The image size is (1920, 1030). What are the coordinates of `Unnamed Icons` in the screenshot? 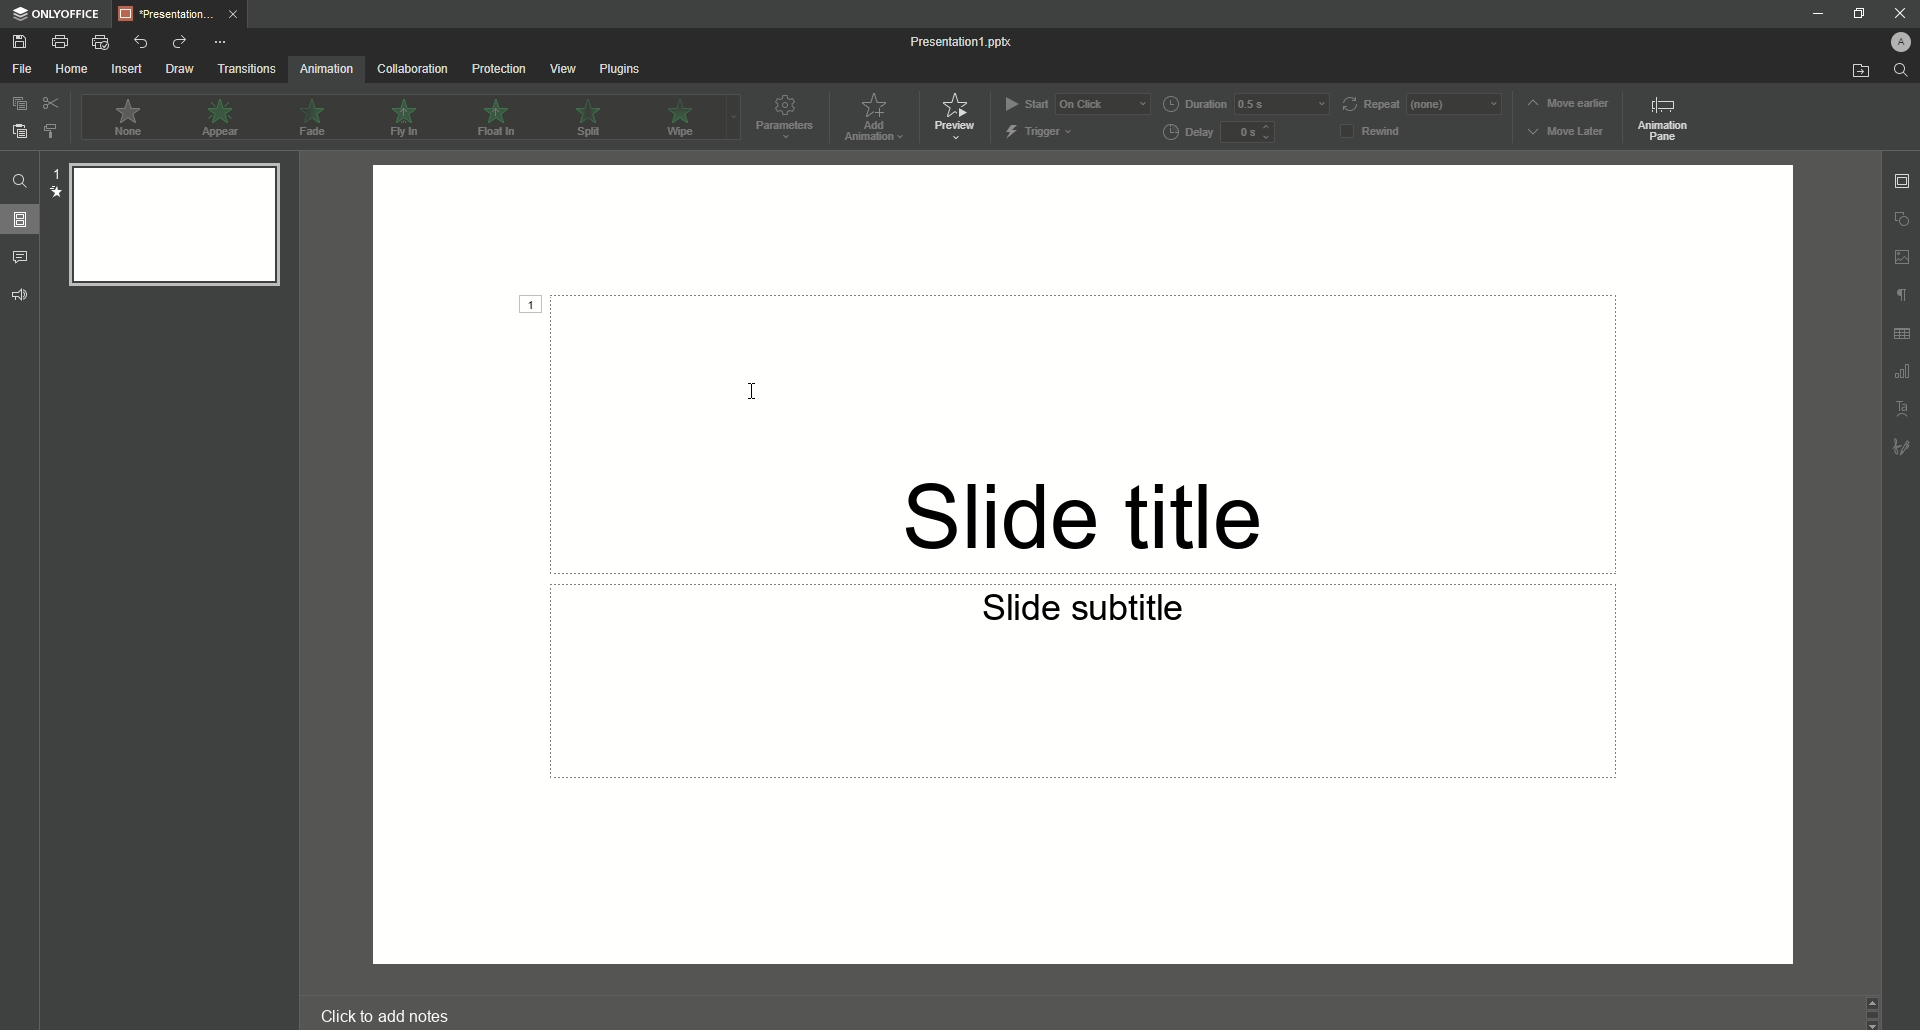 It's located at (1902, 334).